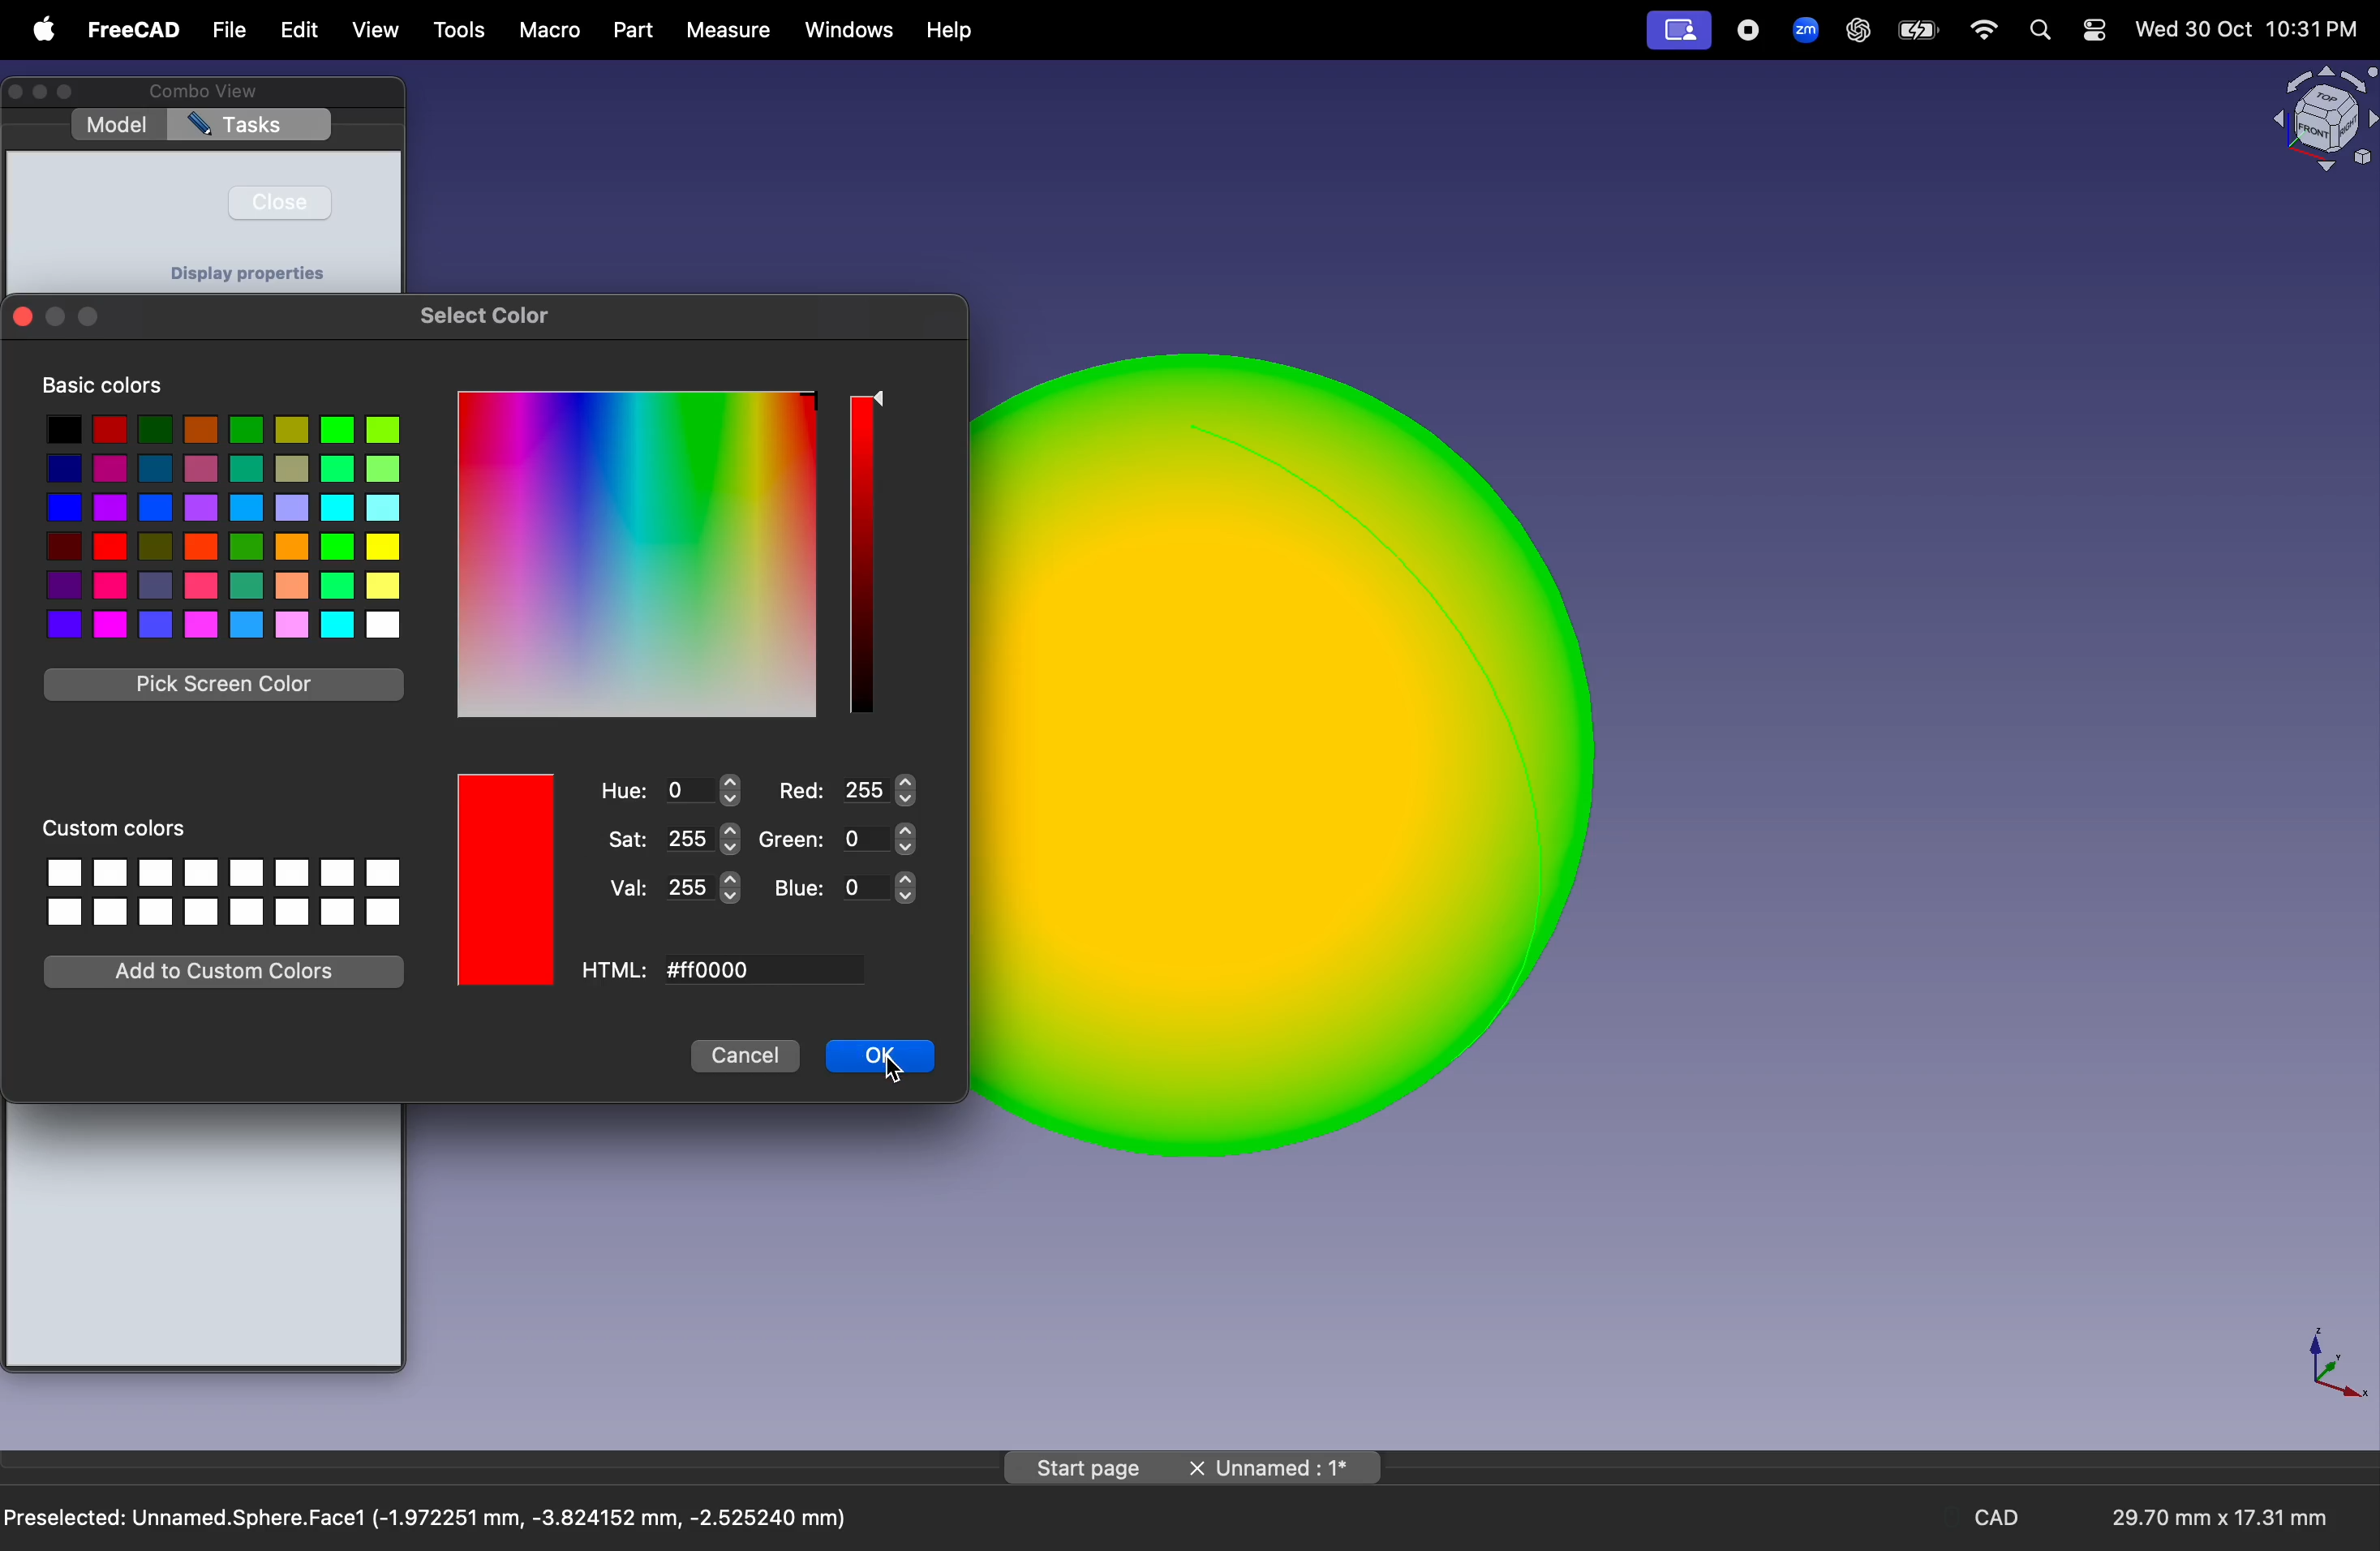 Image resolution: width=2380 pixels, height=1551 pixels. Describe the element at coordinates (744, 1056) in the screenshot. I see `cancel ` at that location.